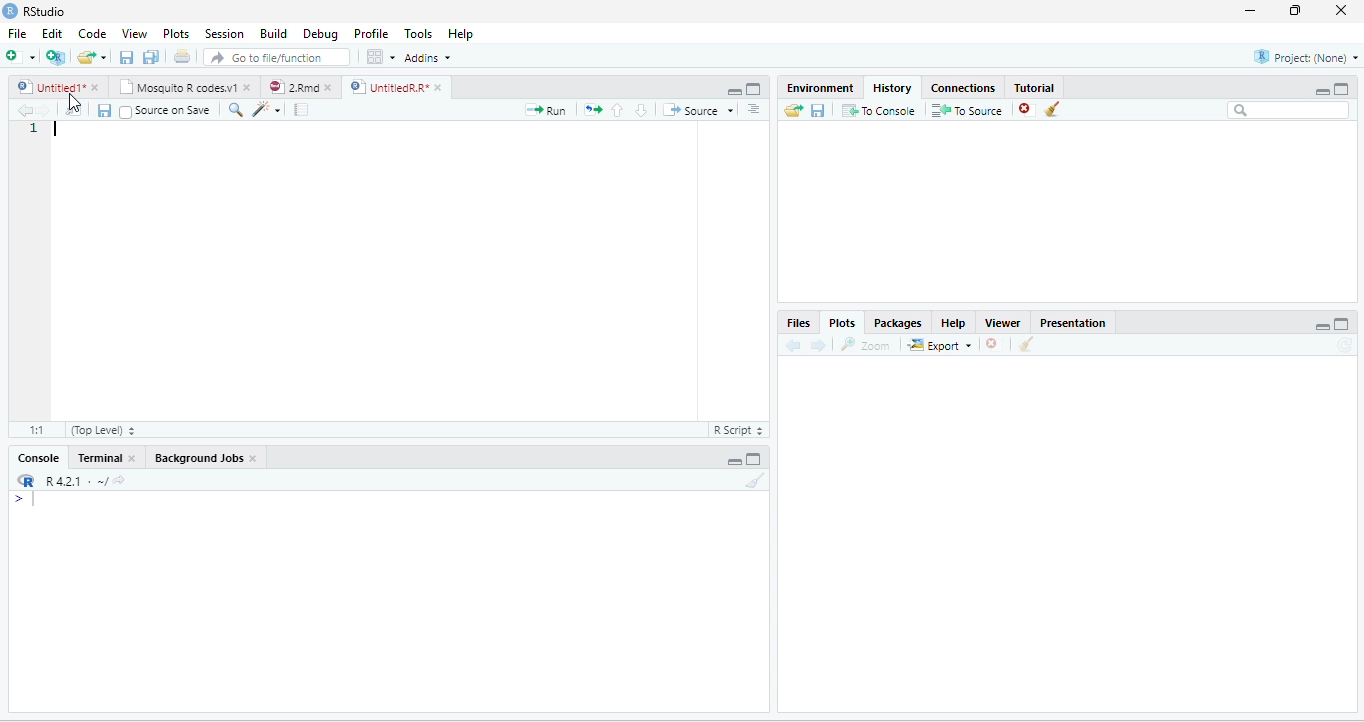  Describe the element at coordinates (182, 56) in the screenshot. I see `Print the current file` at that location.